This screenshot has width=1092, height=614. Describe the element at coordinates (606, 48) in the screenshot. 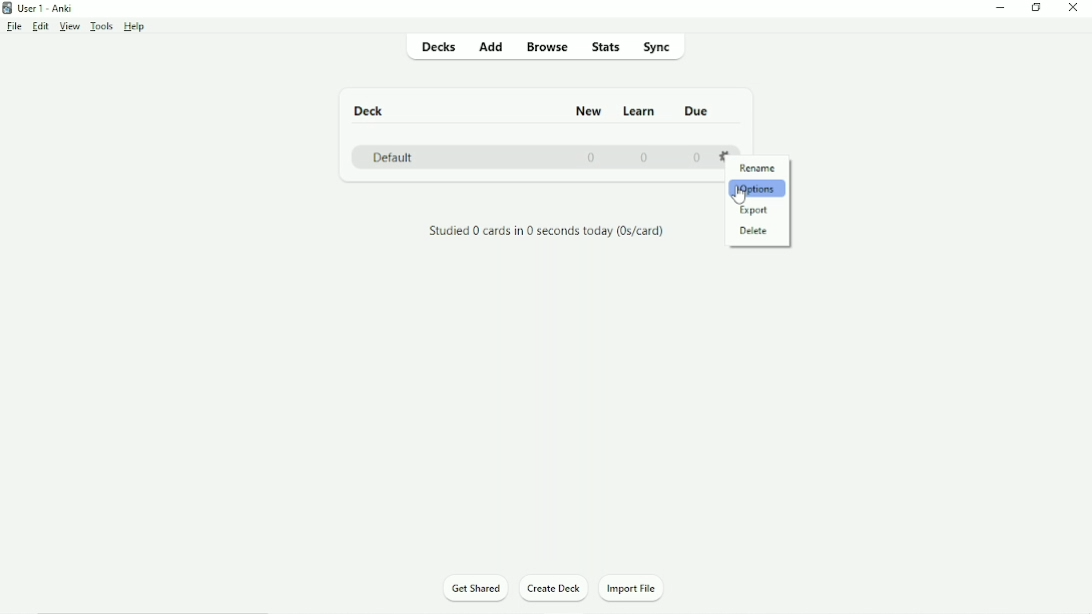

I see `Stats` at that location.